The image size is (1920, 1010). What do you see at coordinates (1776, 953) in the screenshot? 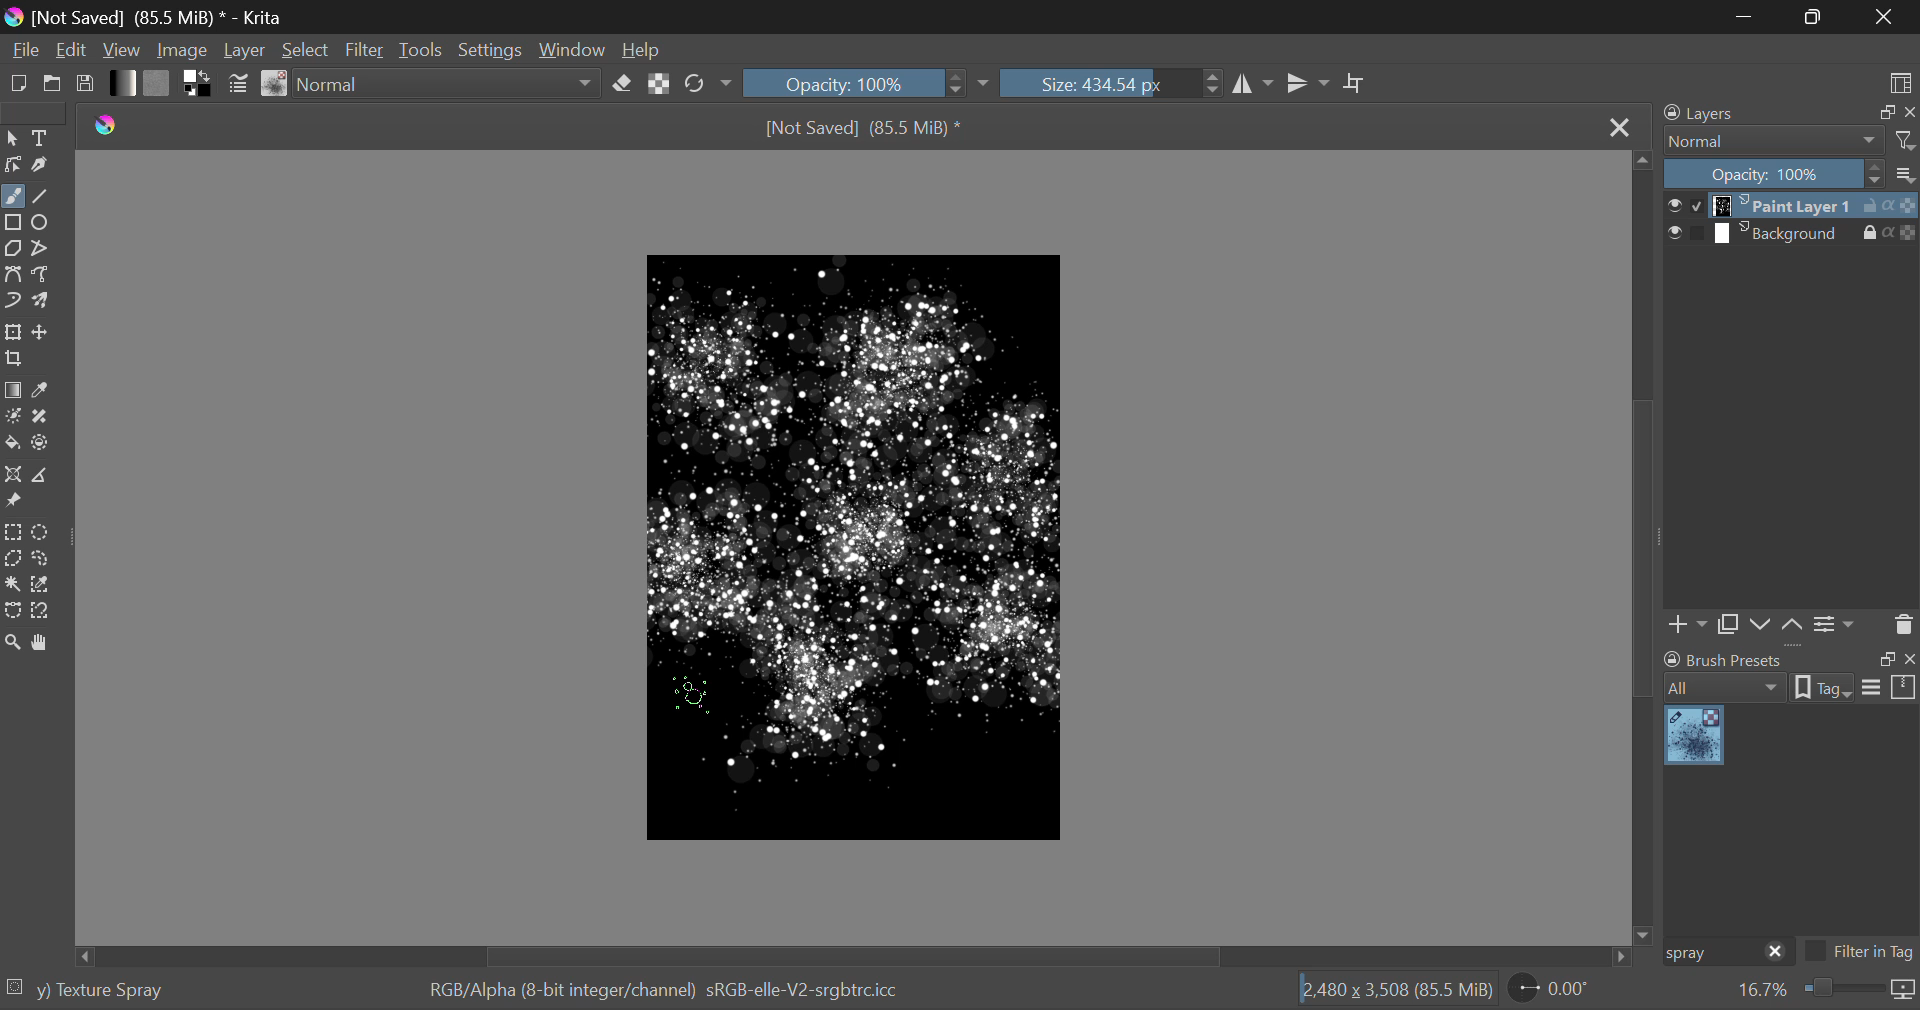
I see `close` at bounding box center [1776, 953].